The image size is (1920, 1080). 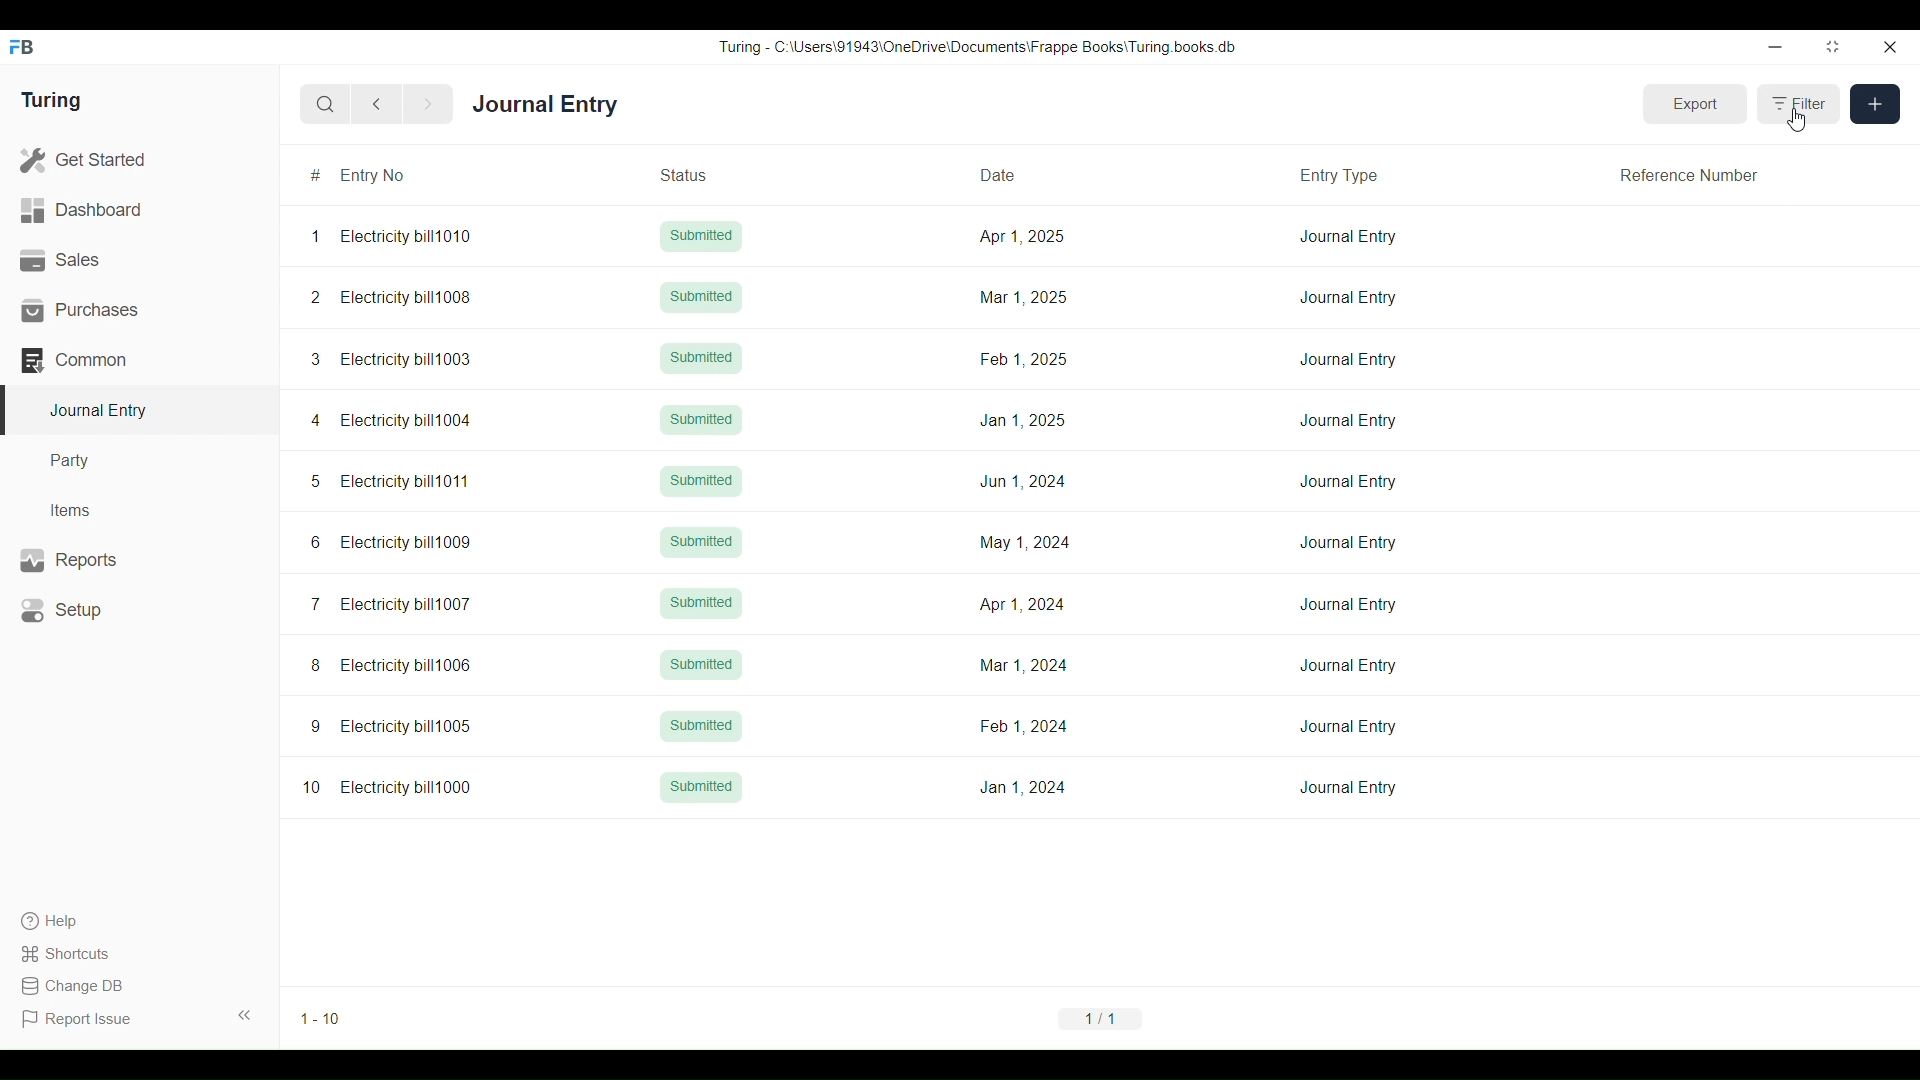 What do you see at coordinates (141, 560) in the screenshot?
I see `Reports` at bounding box center [141, 560].